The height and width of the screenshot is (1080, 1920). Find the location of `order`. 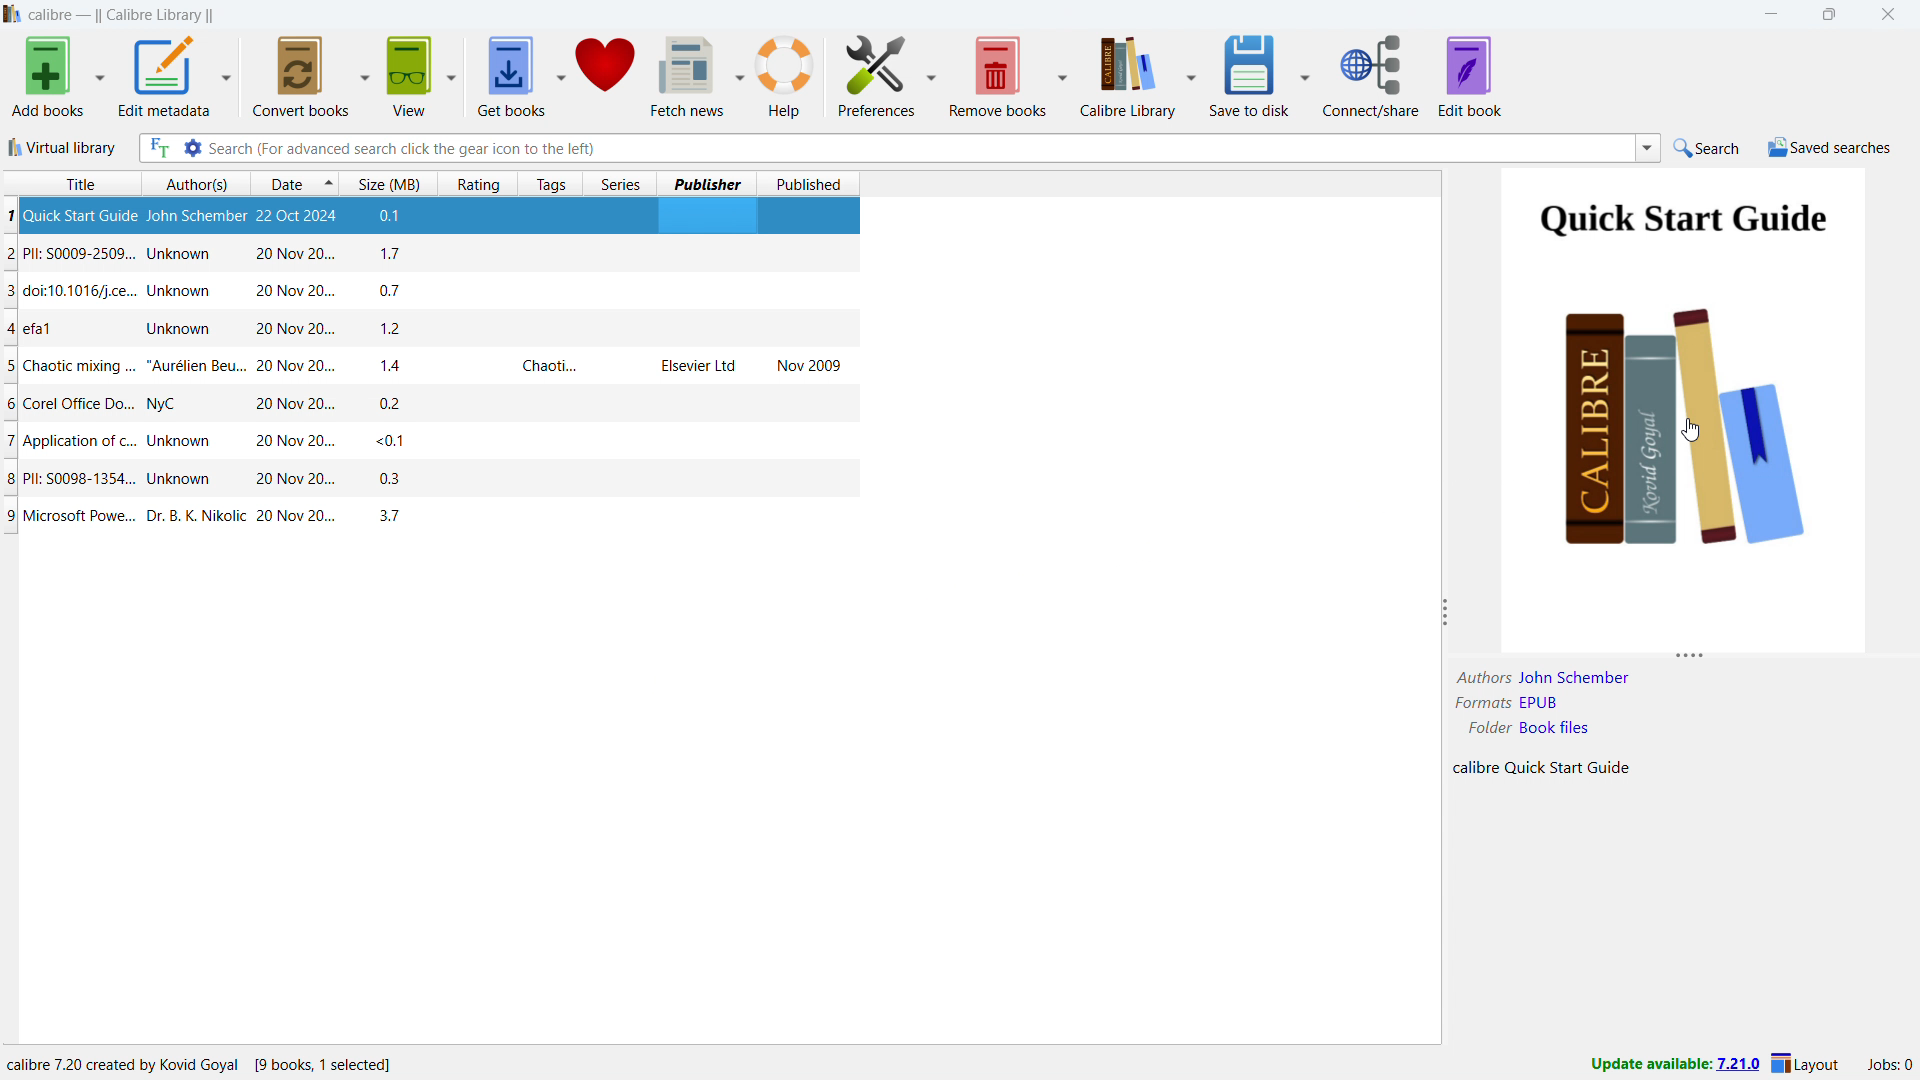

order is located at coordinates (329, 182).